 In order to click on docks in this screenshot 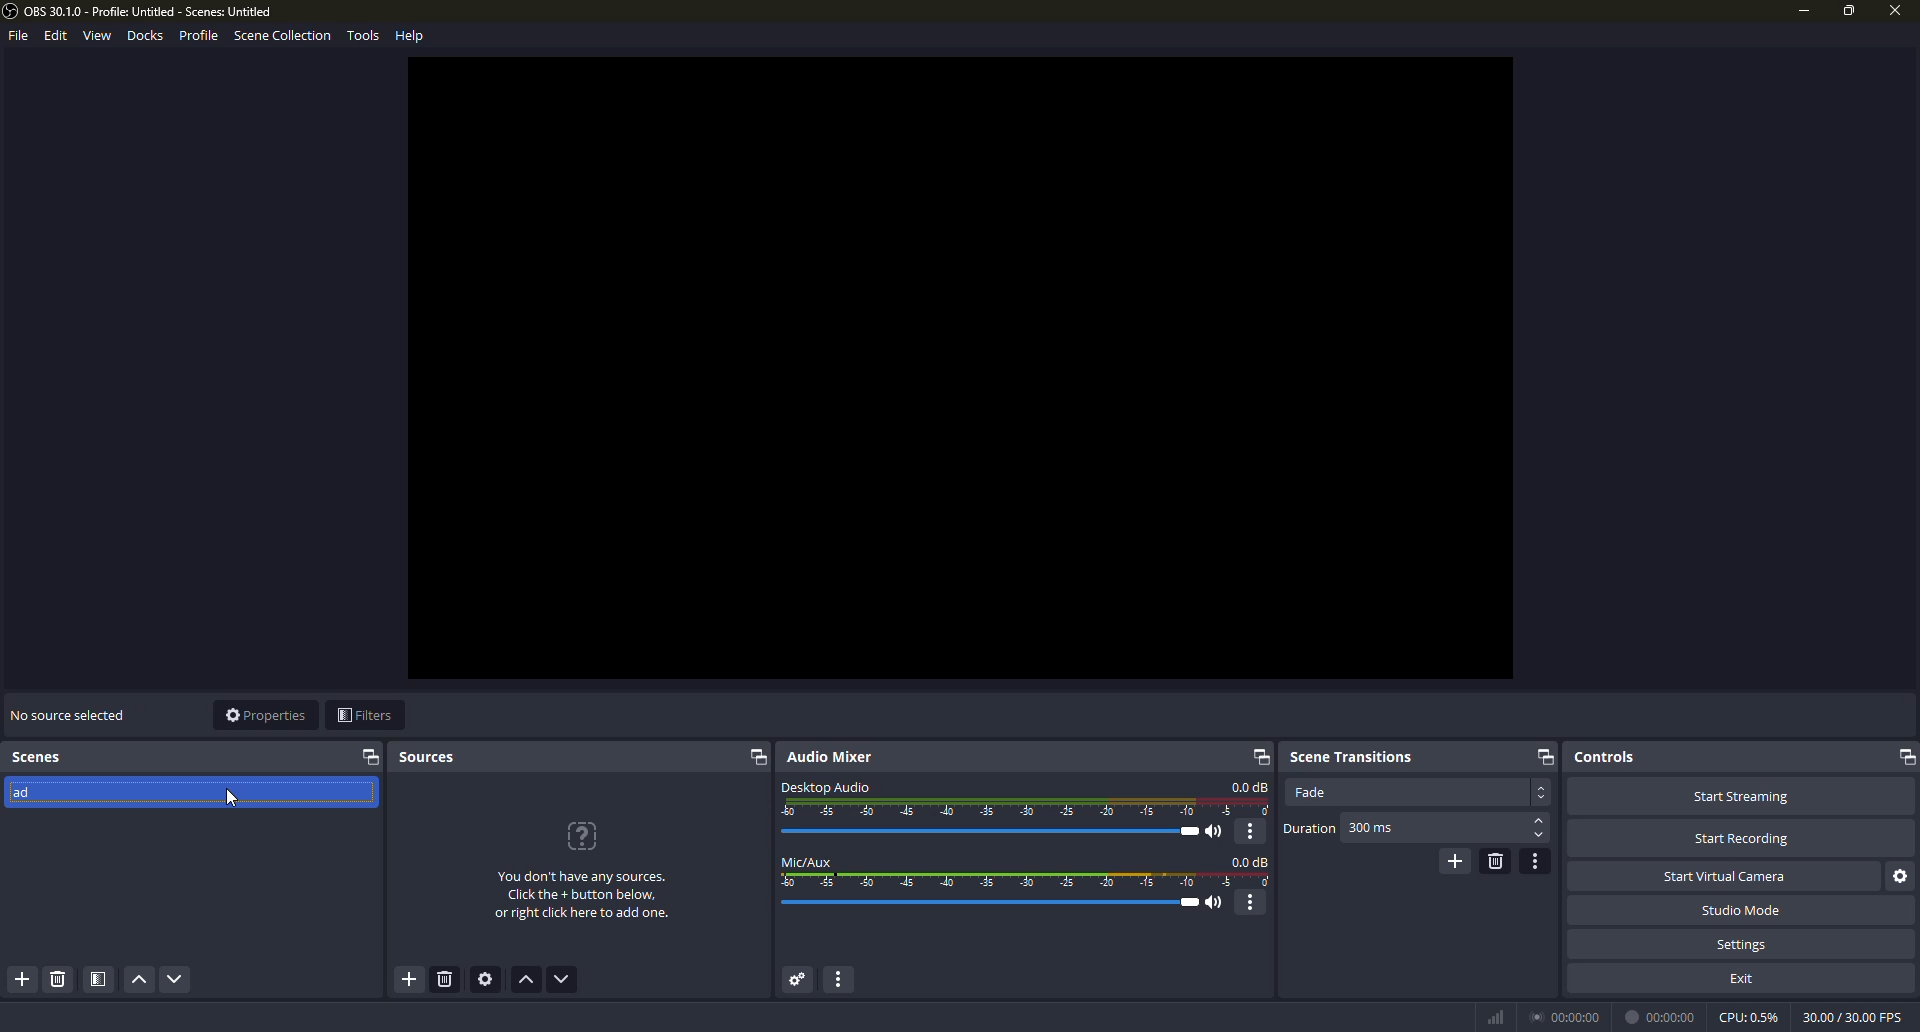, I will do `click(146, 35)`.